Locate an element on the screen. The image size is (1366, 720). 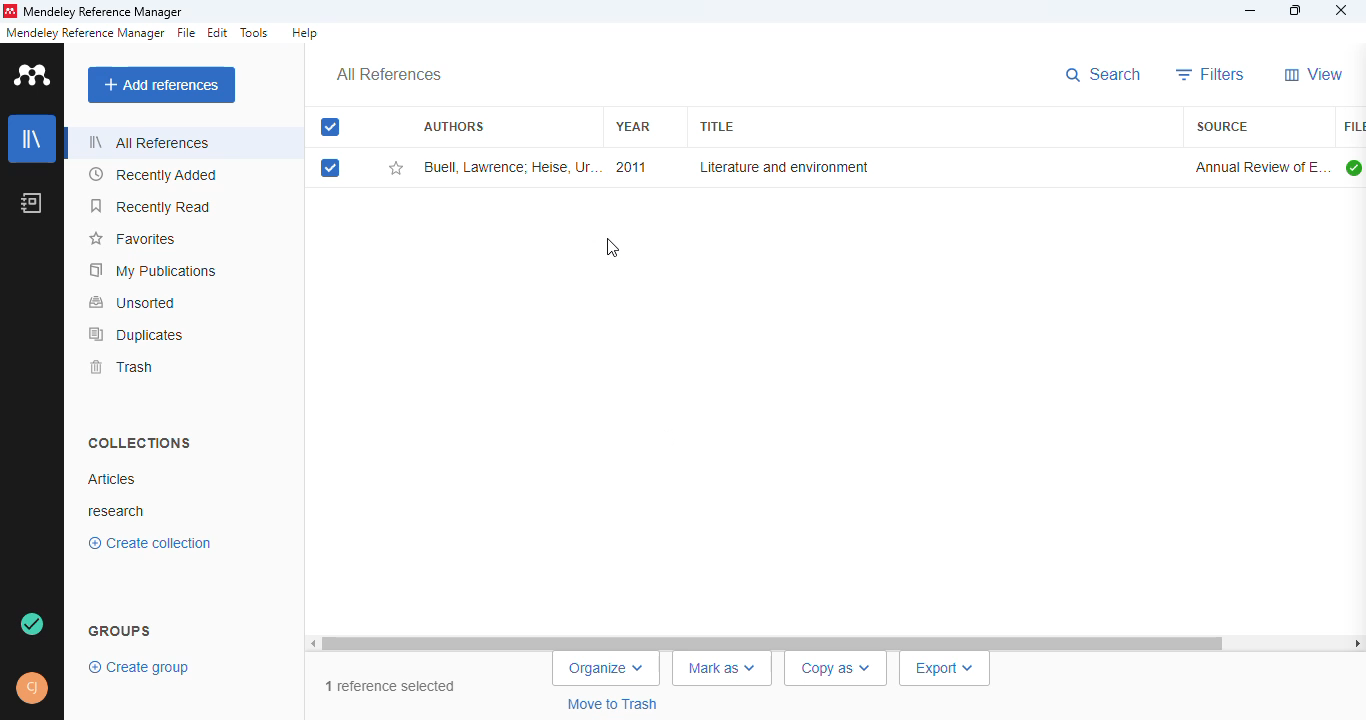
select is located at coordinates (332, 169).